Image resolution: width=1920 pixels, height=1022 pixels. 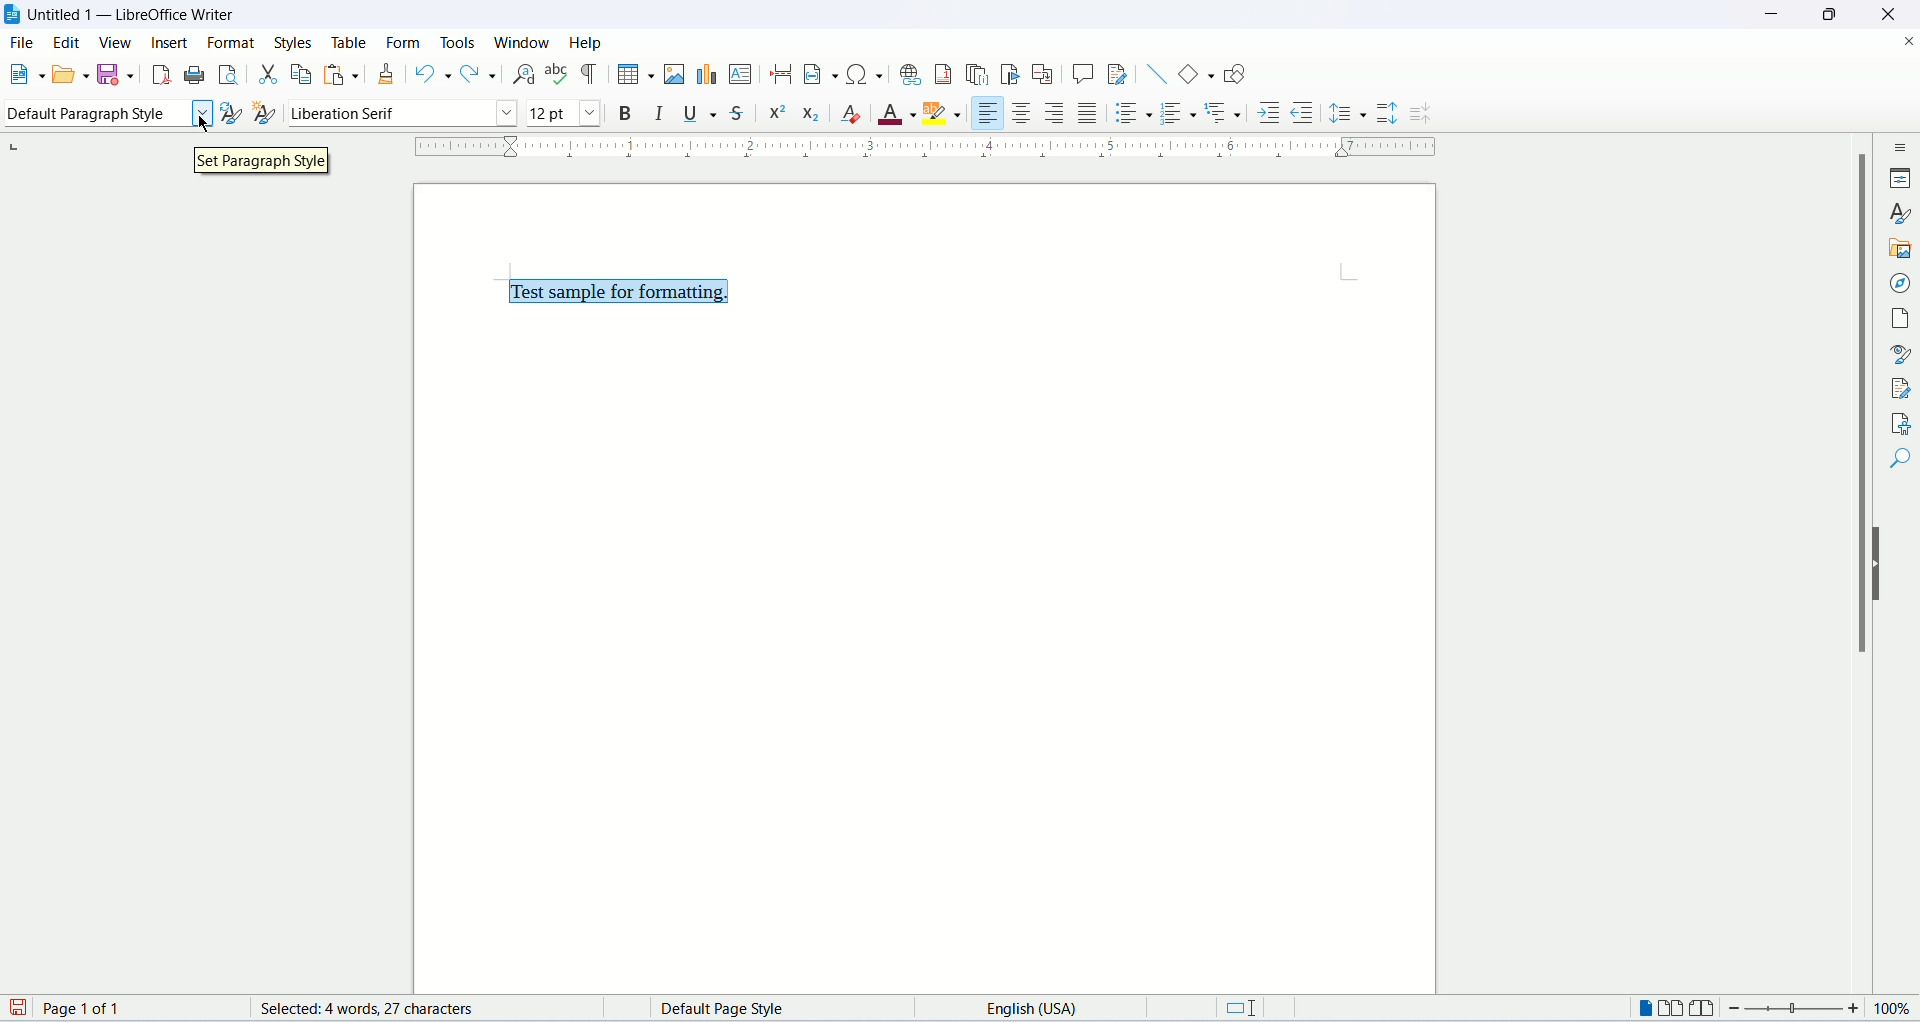 I want to click on English(USA), so click(x=1016, y=1007).